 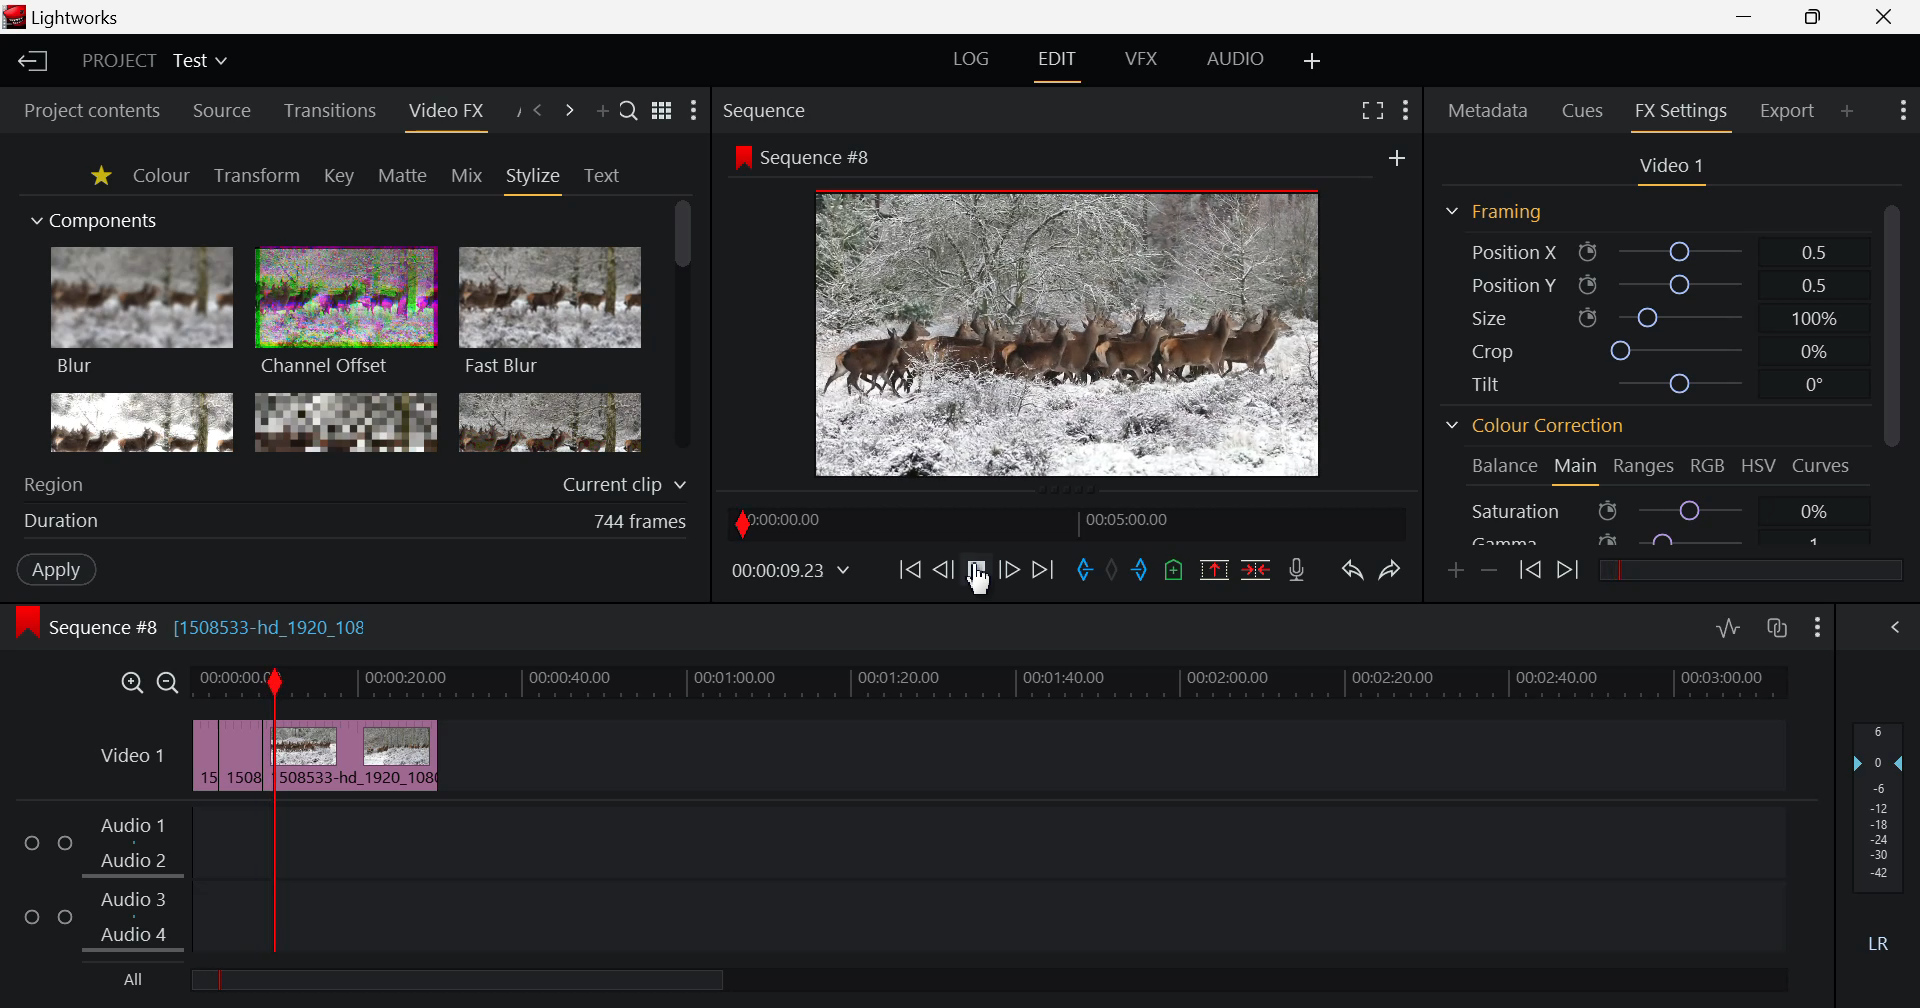 What do you see at coordinates (1352, 572) in the screenshot?
I see `Undo` at bounding box center [1352, 572].